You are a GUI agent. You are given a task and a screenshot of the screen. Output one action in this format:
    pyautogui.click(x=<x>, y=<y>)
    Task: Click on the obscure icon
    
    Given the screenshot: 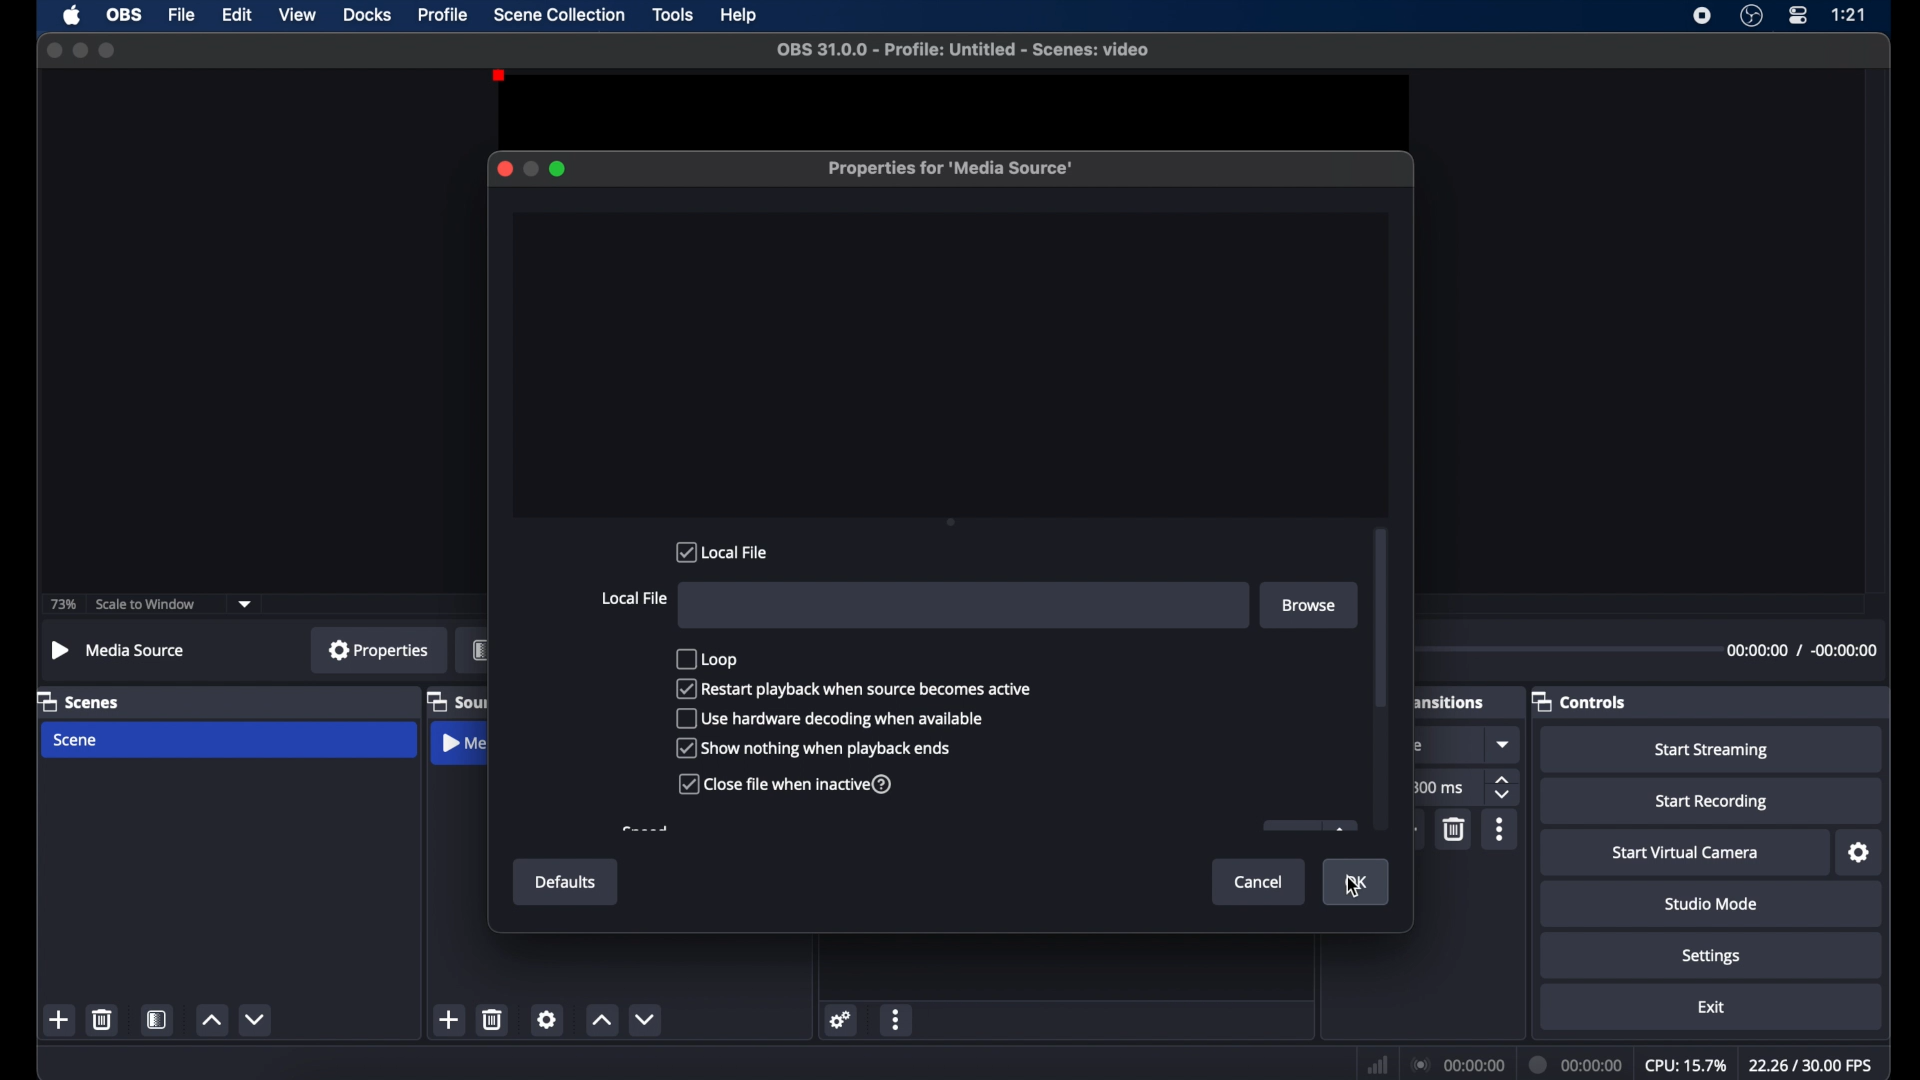 What is the action you would take?
    pyautogui.click(x=1308, y=826)
    